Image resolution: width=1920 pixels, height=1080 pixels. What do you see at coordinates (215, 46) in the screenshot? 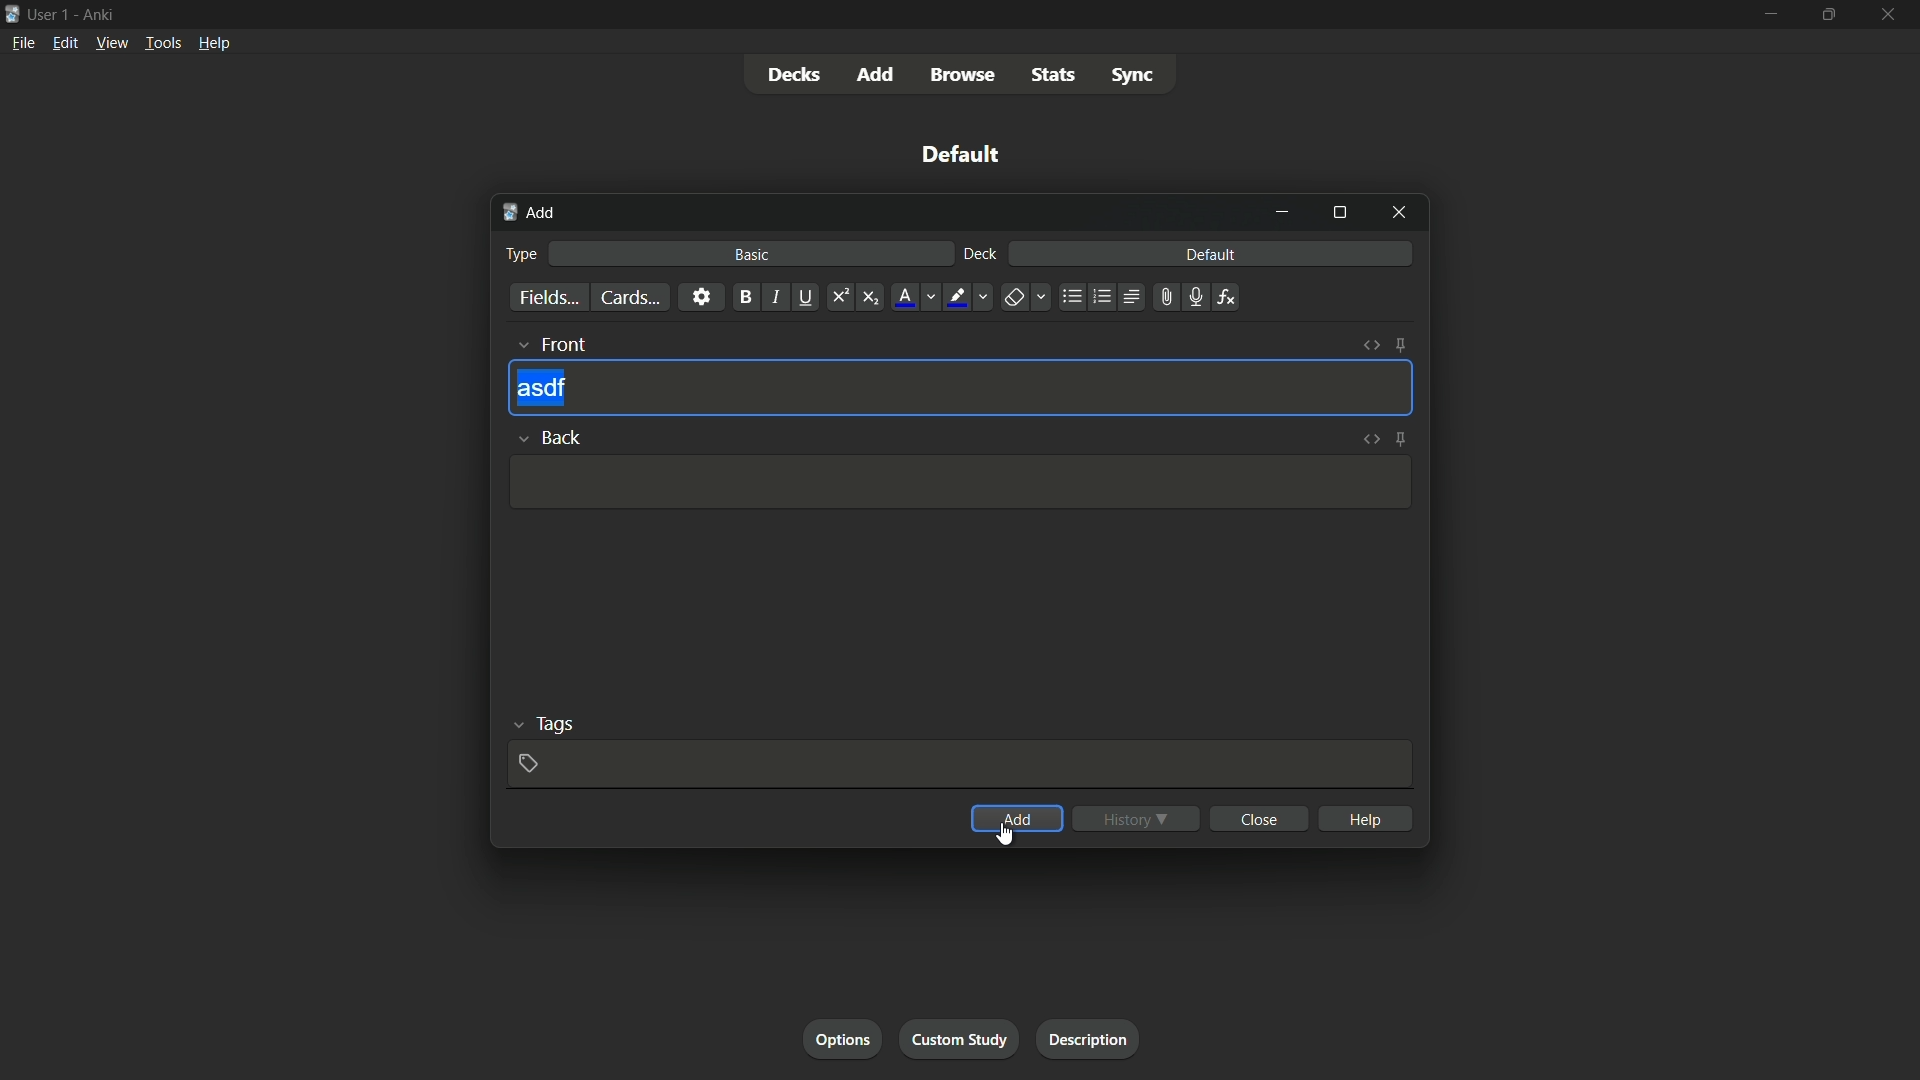
I see `help` at bounding box center [215, 46].